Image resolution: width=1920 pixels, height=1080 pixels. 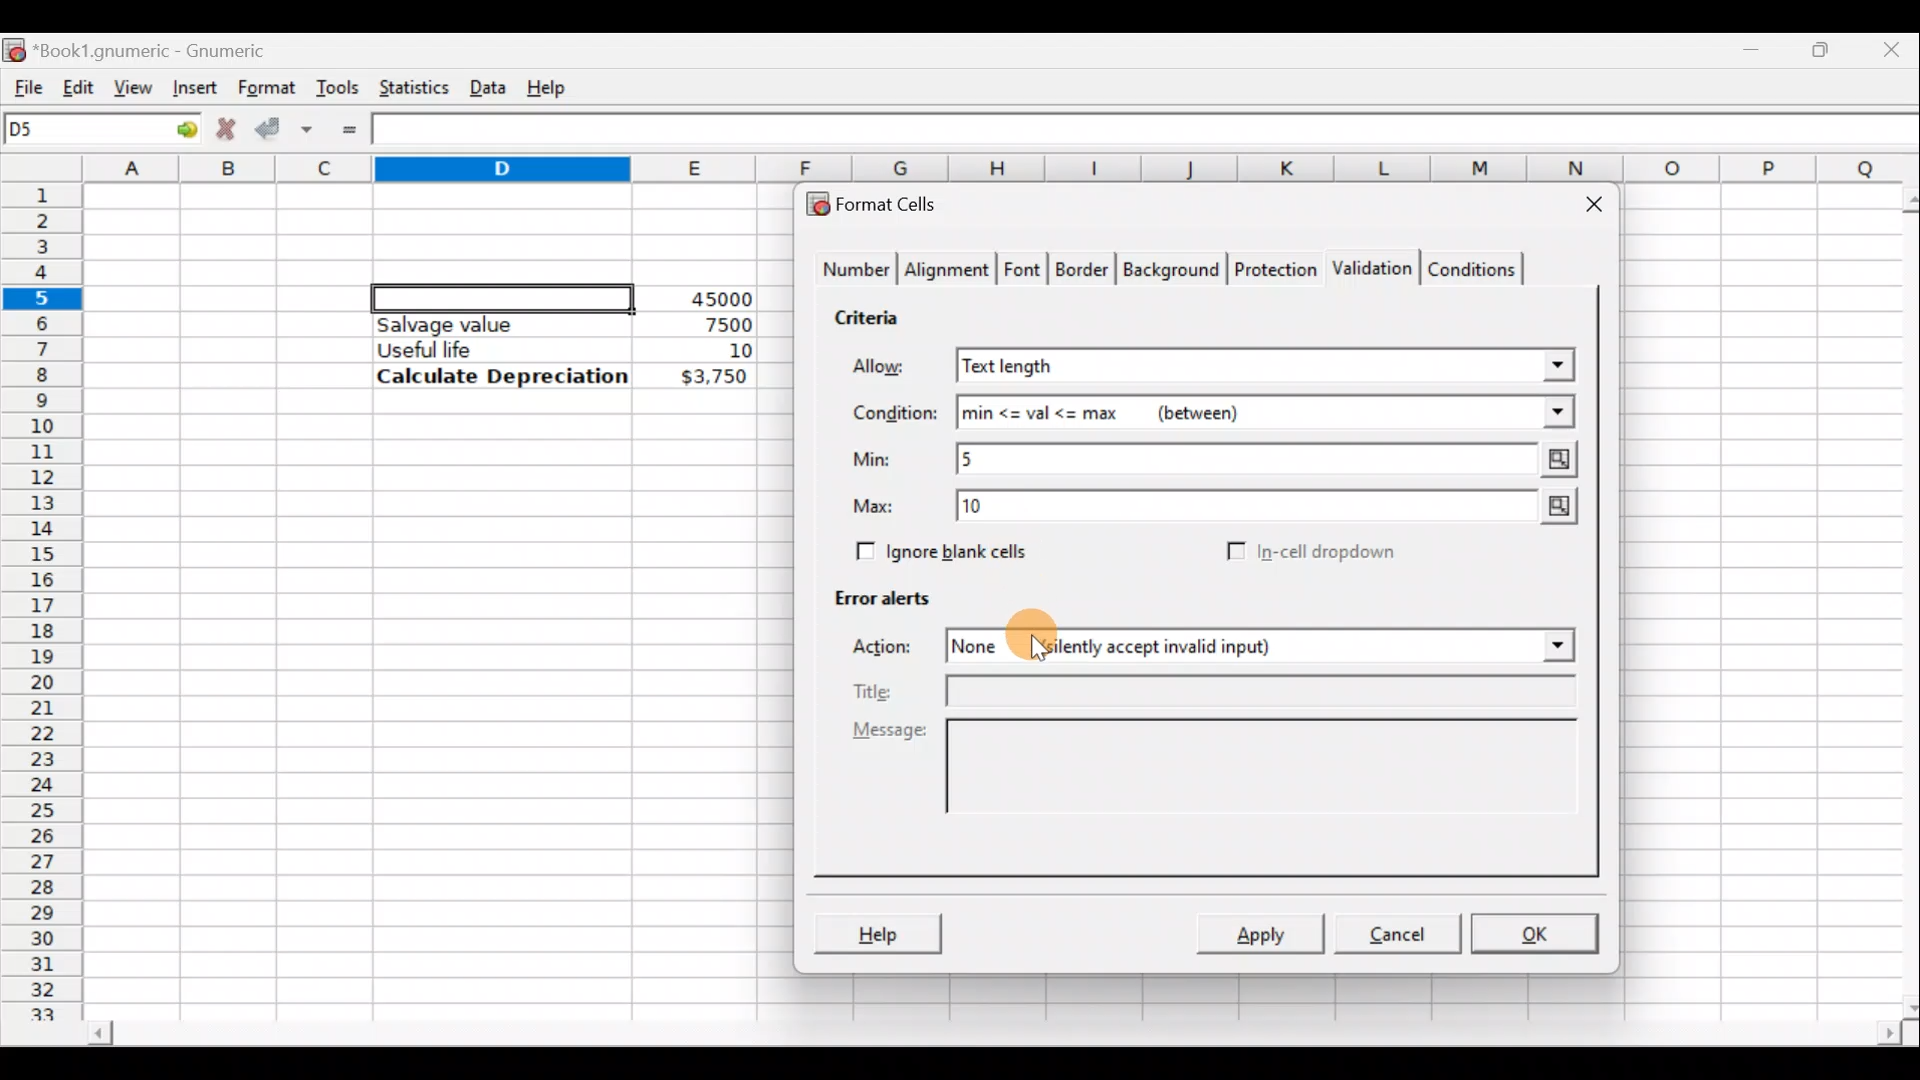 What do you see at coordinates (1193, 645) in the screenshot?
I see `None (silently accept invalid input)` at bounding box center [1193, 645].